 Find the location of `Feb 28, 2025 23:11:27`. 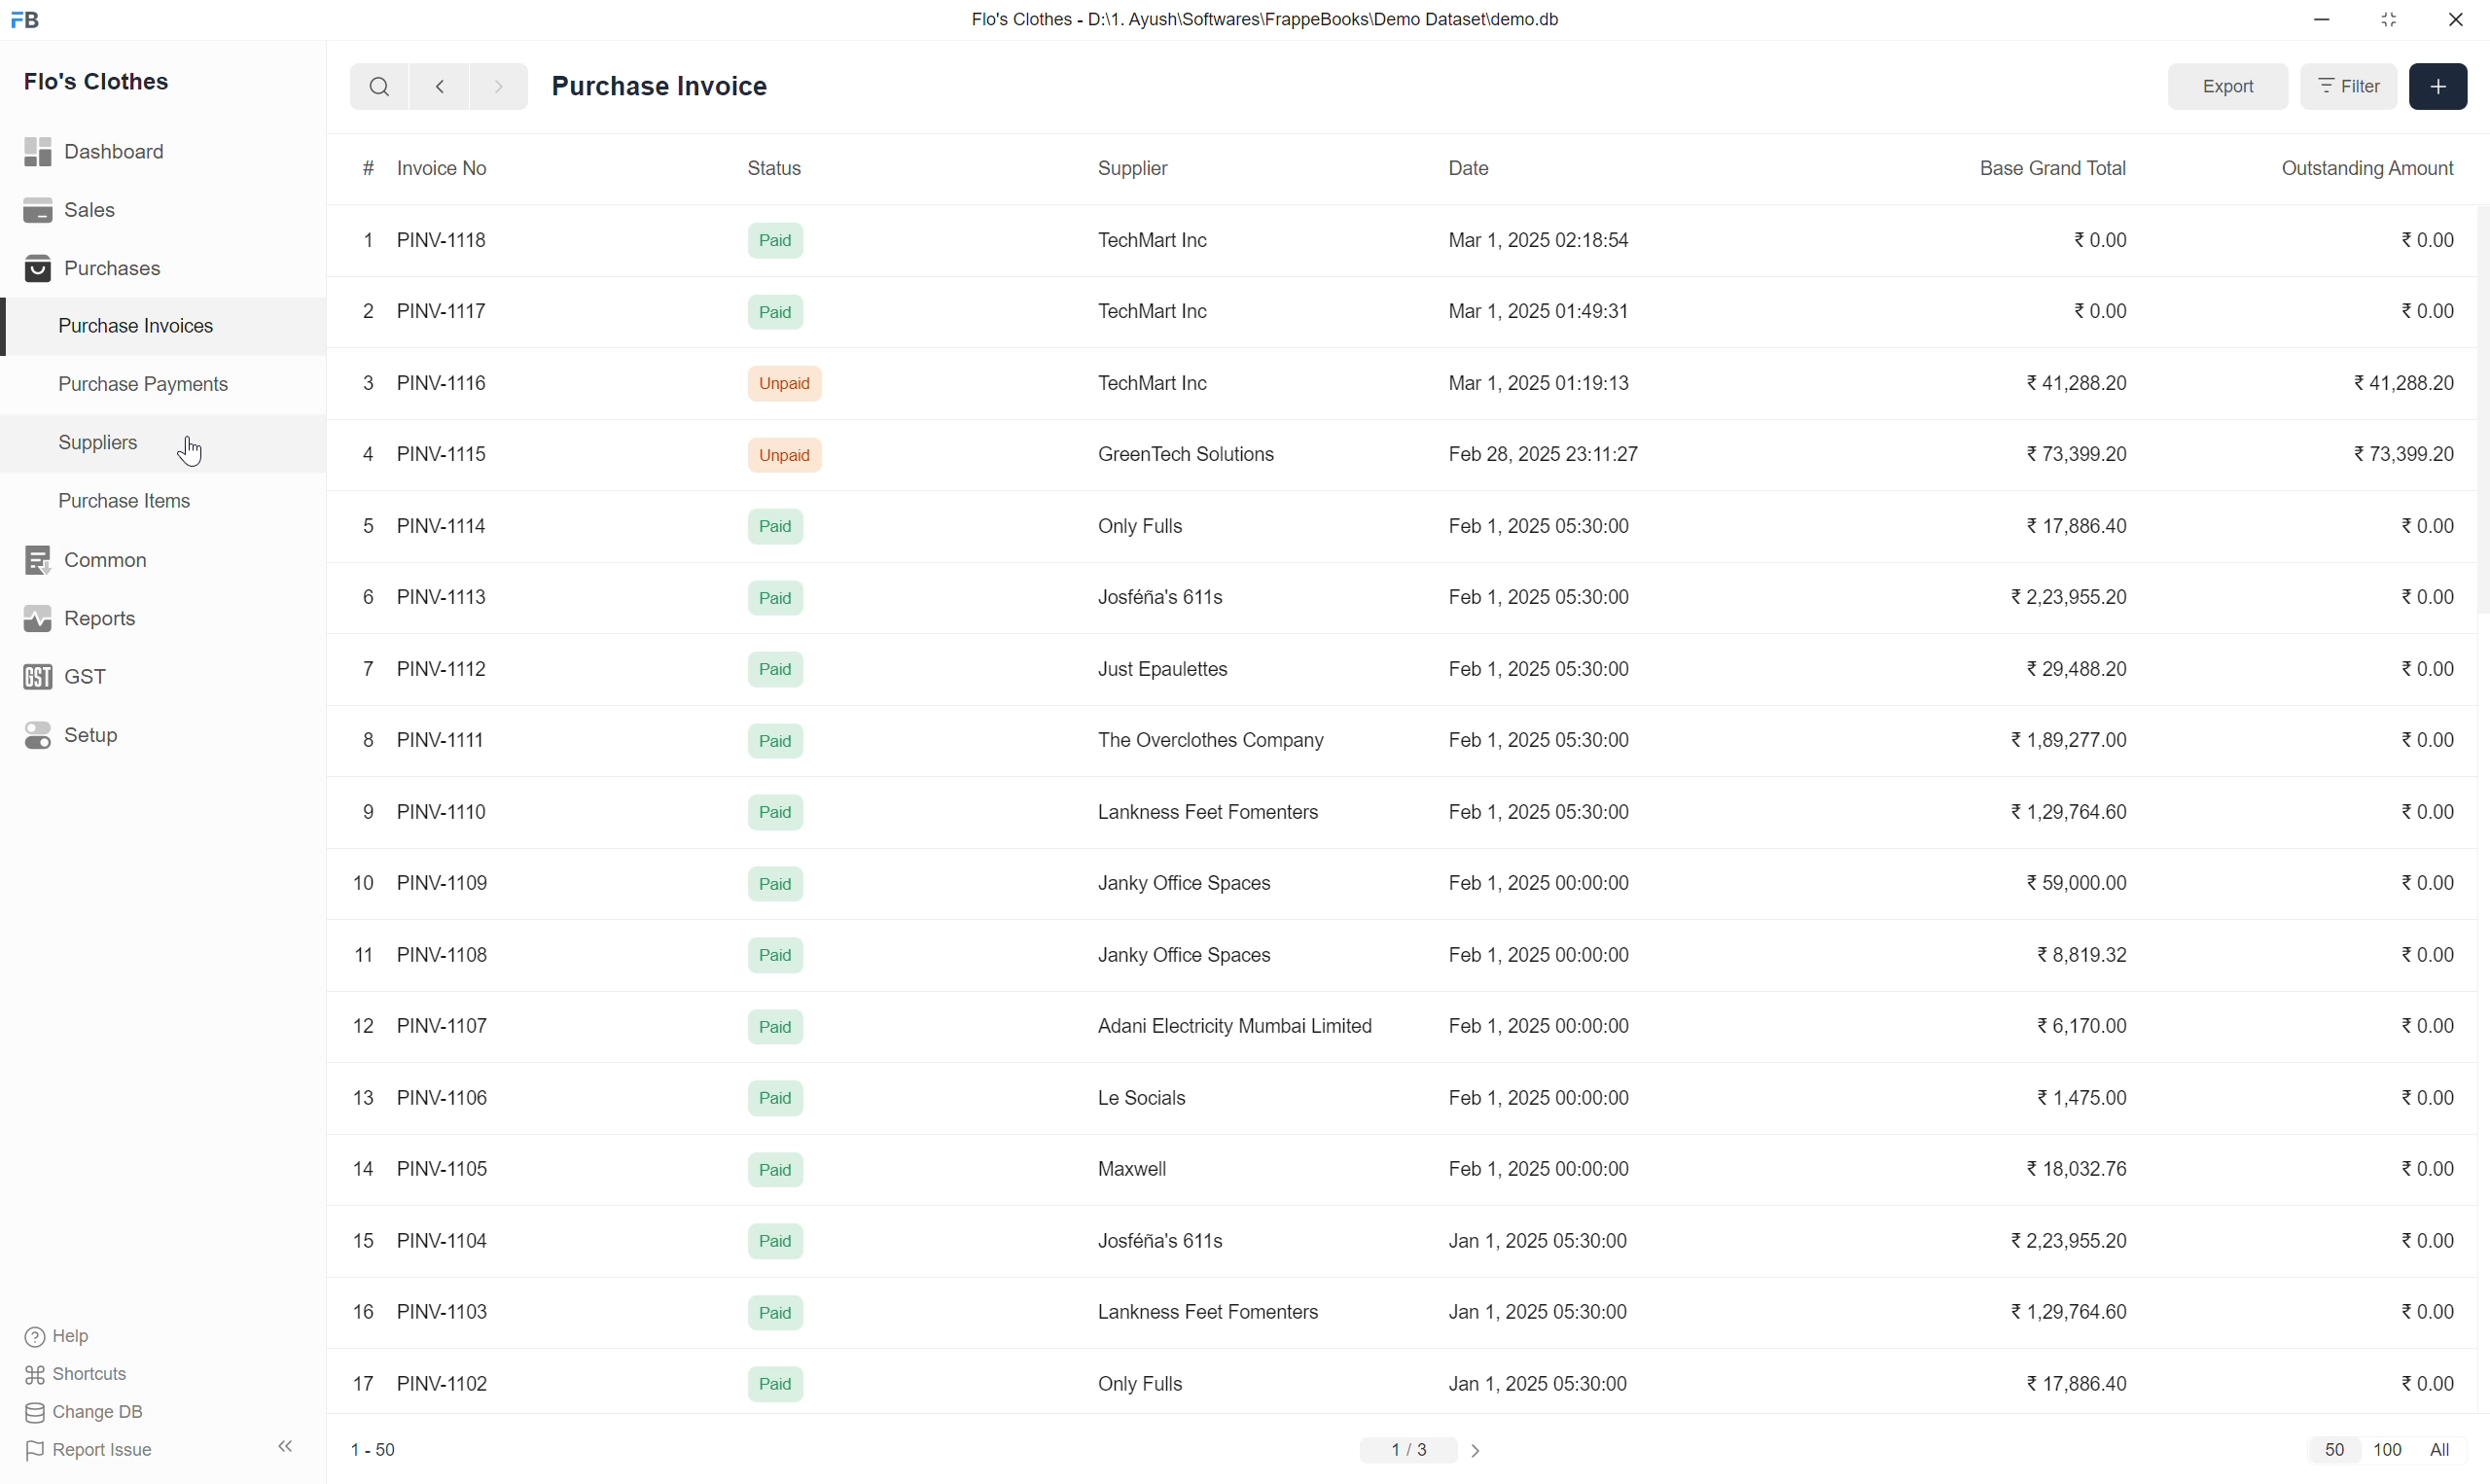

Feb 28, 2025 23:11:27 is located at coordinates (1545, 457).